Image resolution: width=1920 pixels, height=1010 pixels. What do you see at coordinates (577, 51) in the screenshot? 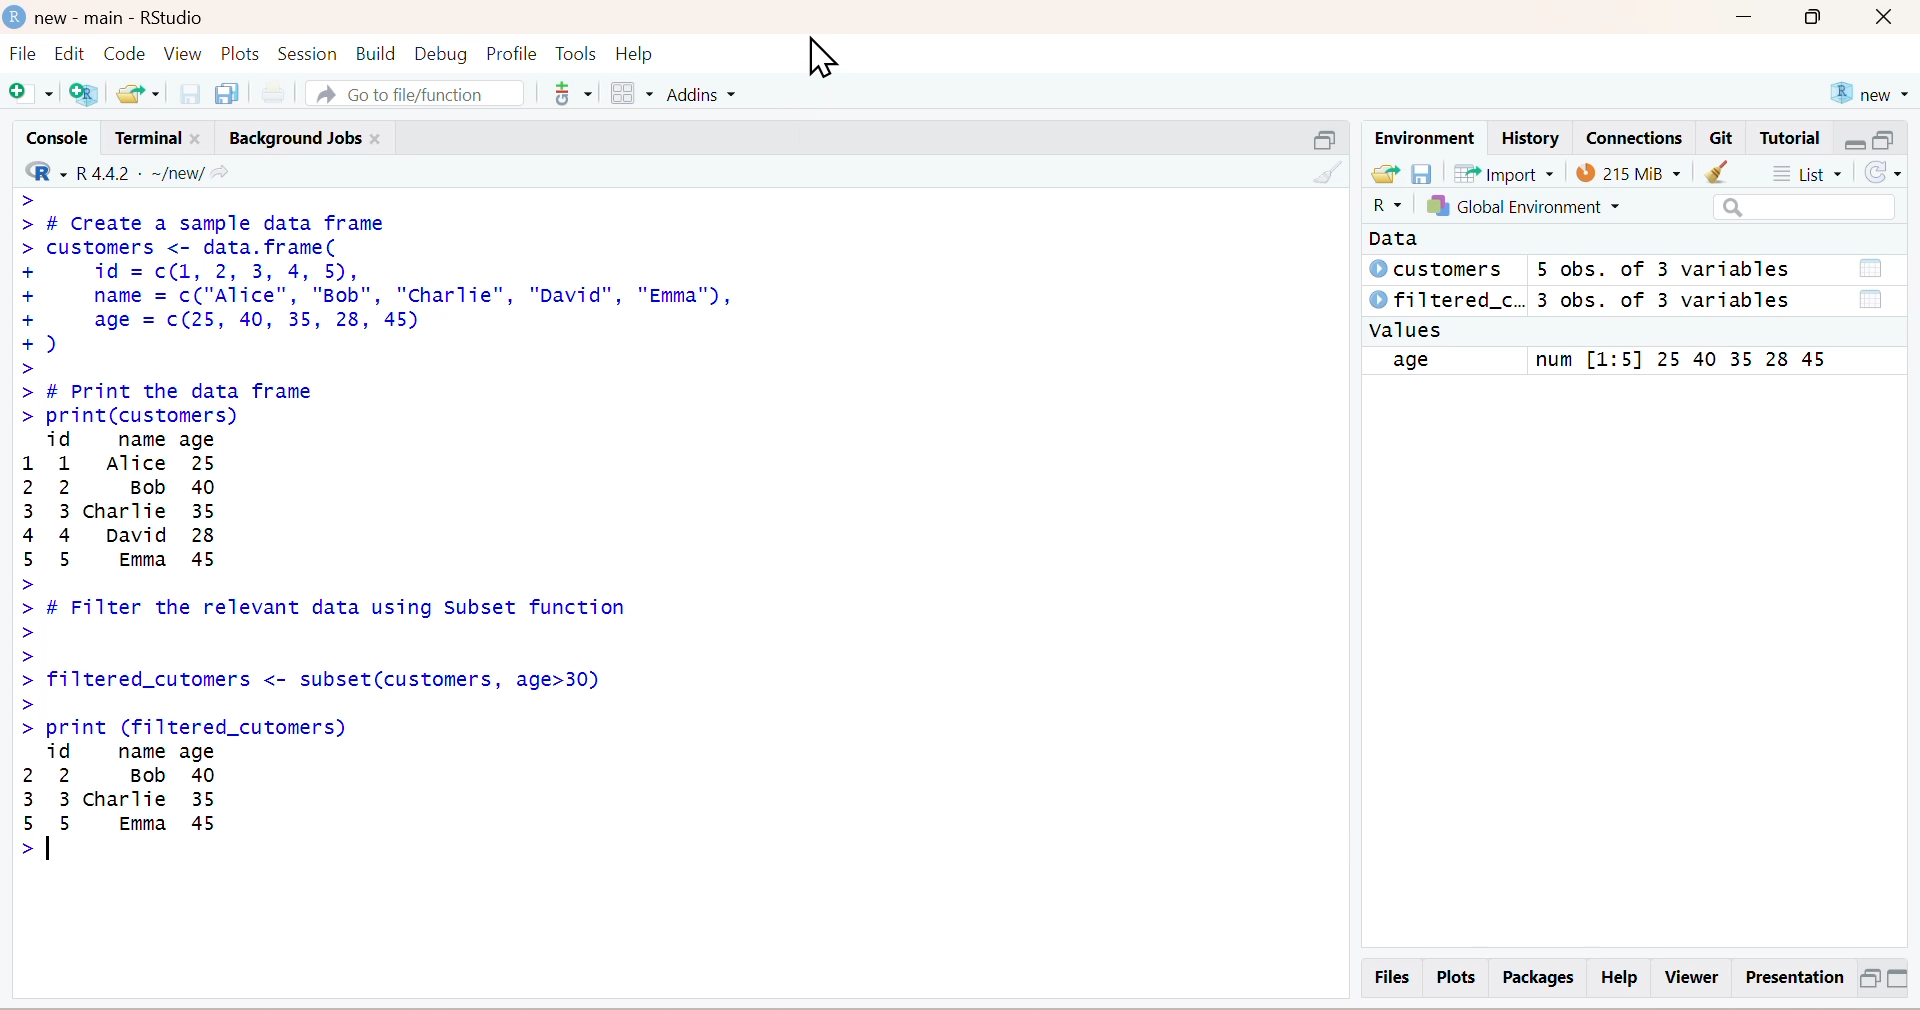
I see `Tools` at bounding box center [577, 51].